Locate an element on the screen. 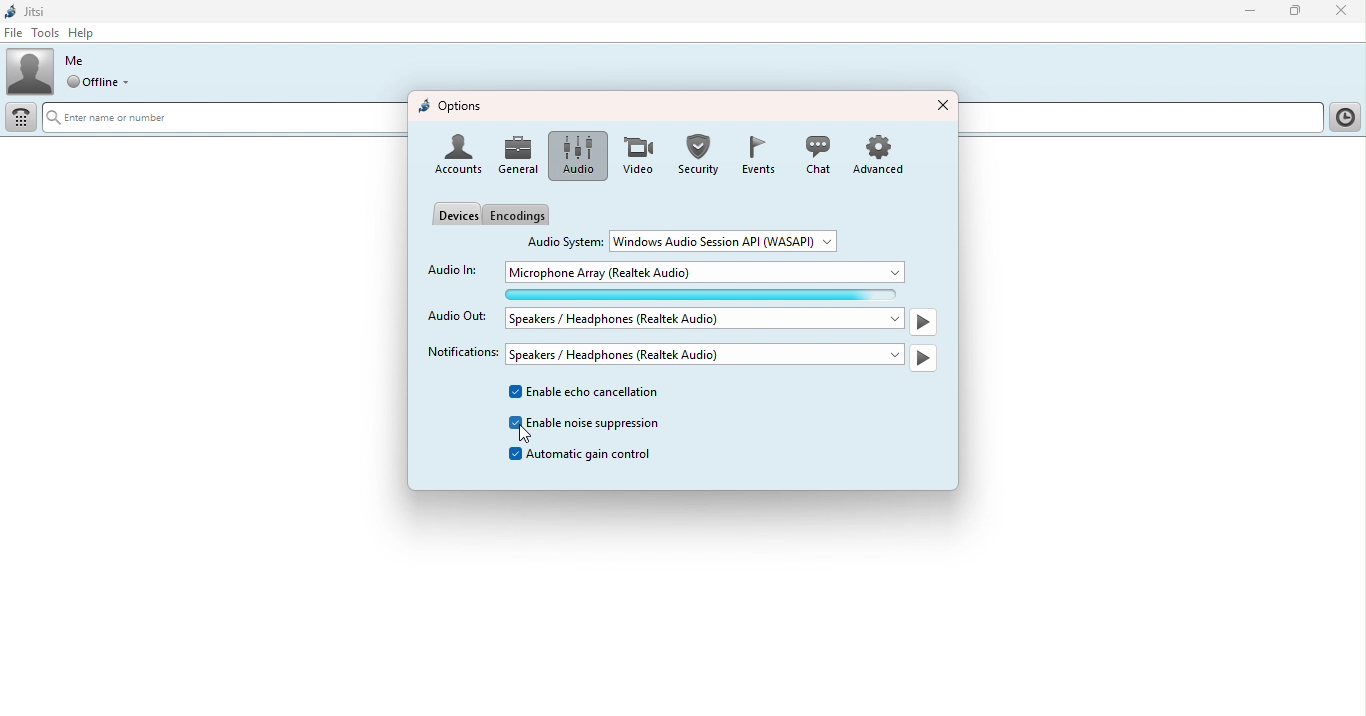 The width and height of the screenshot is (1366, 716). Devices is located at coordinates (455, 213).